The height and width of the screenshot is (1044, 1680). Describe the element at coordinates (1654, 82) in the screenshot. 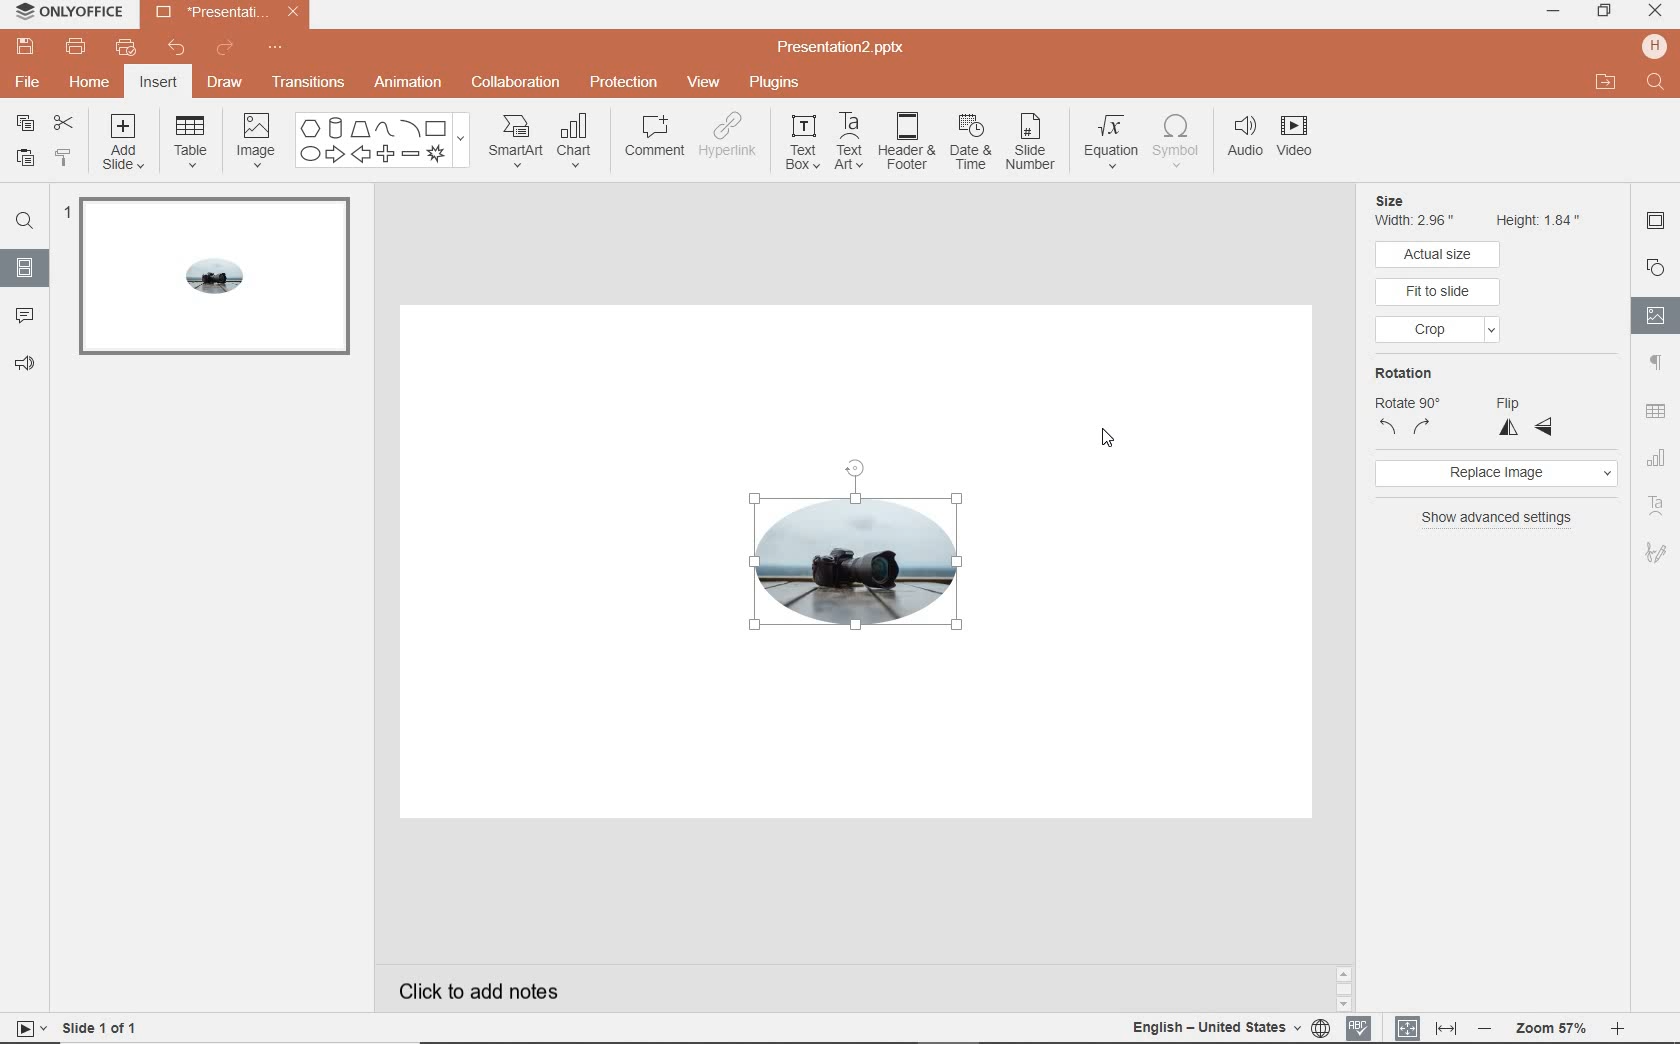

I see `Find` at that location.